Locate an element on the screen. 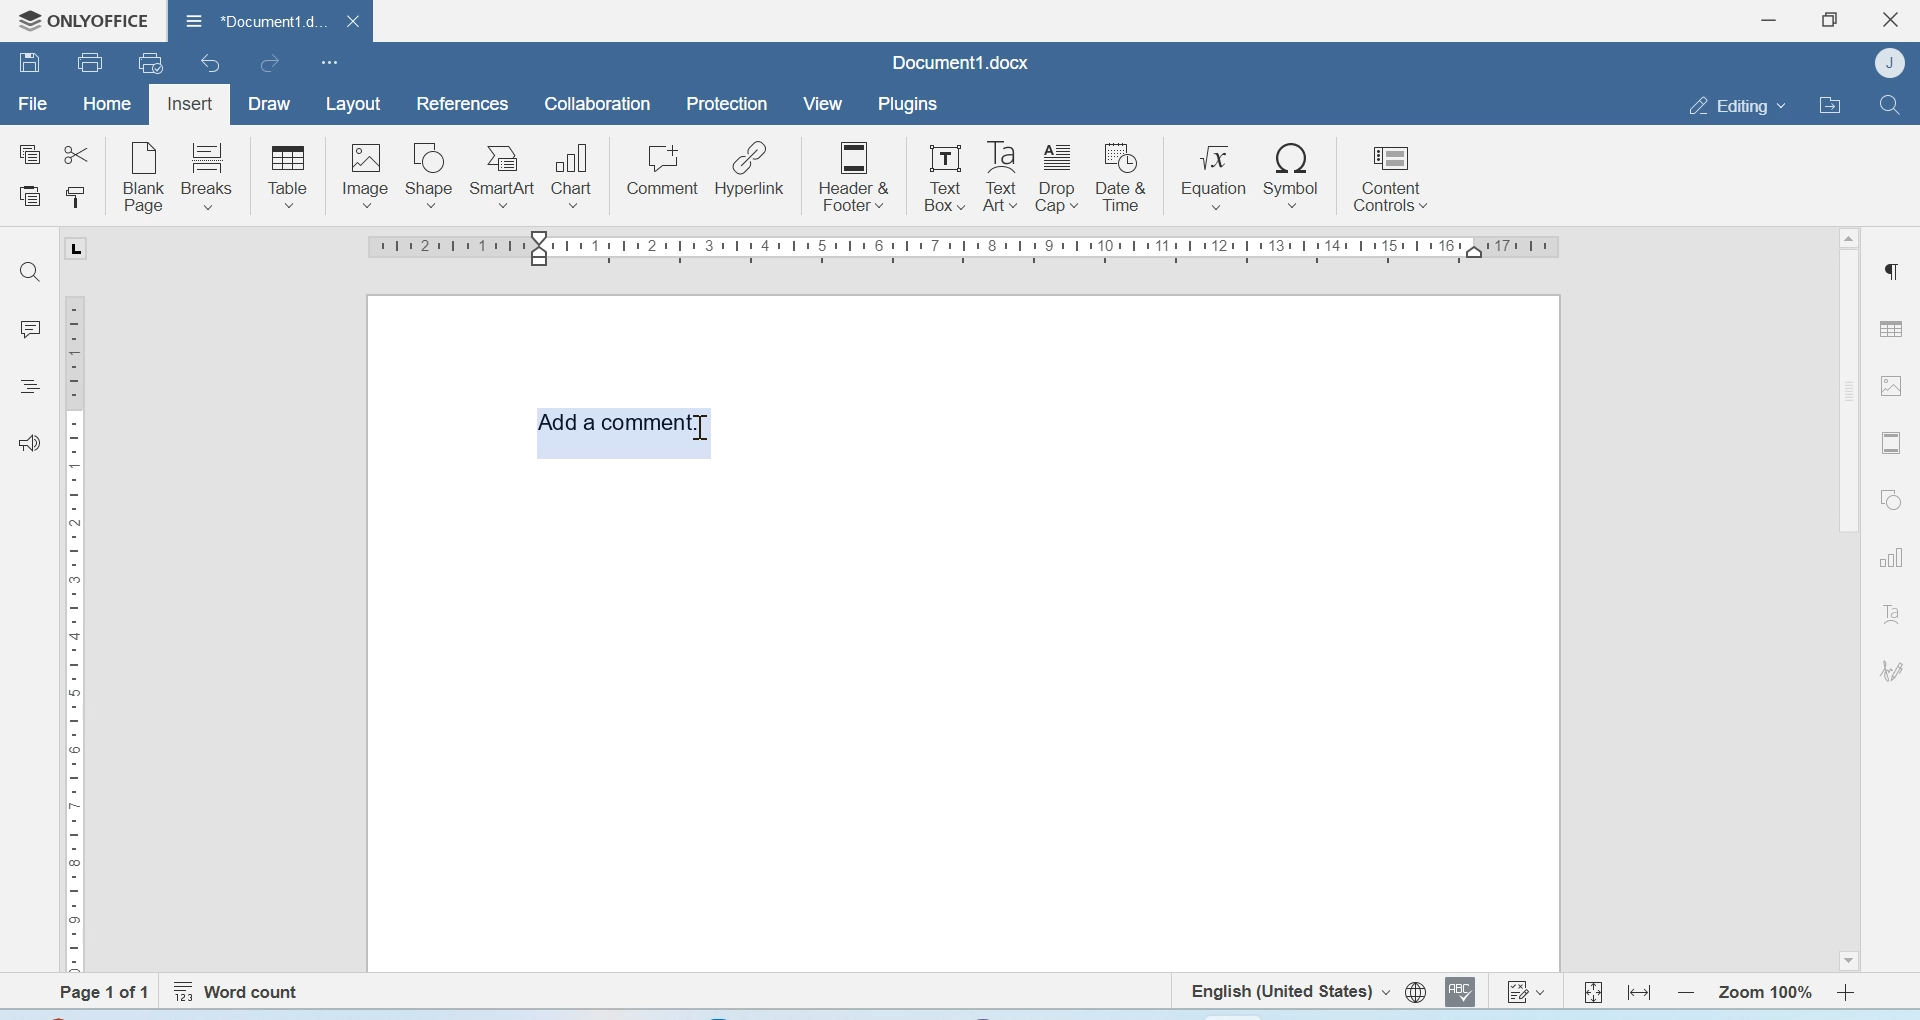 The height and width of the screenshot is (1020, 1920). Draw is located at coordinates (270, 105).